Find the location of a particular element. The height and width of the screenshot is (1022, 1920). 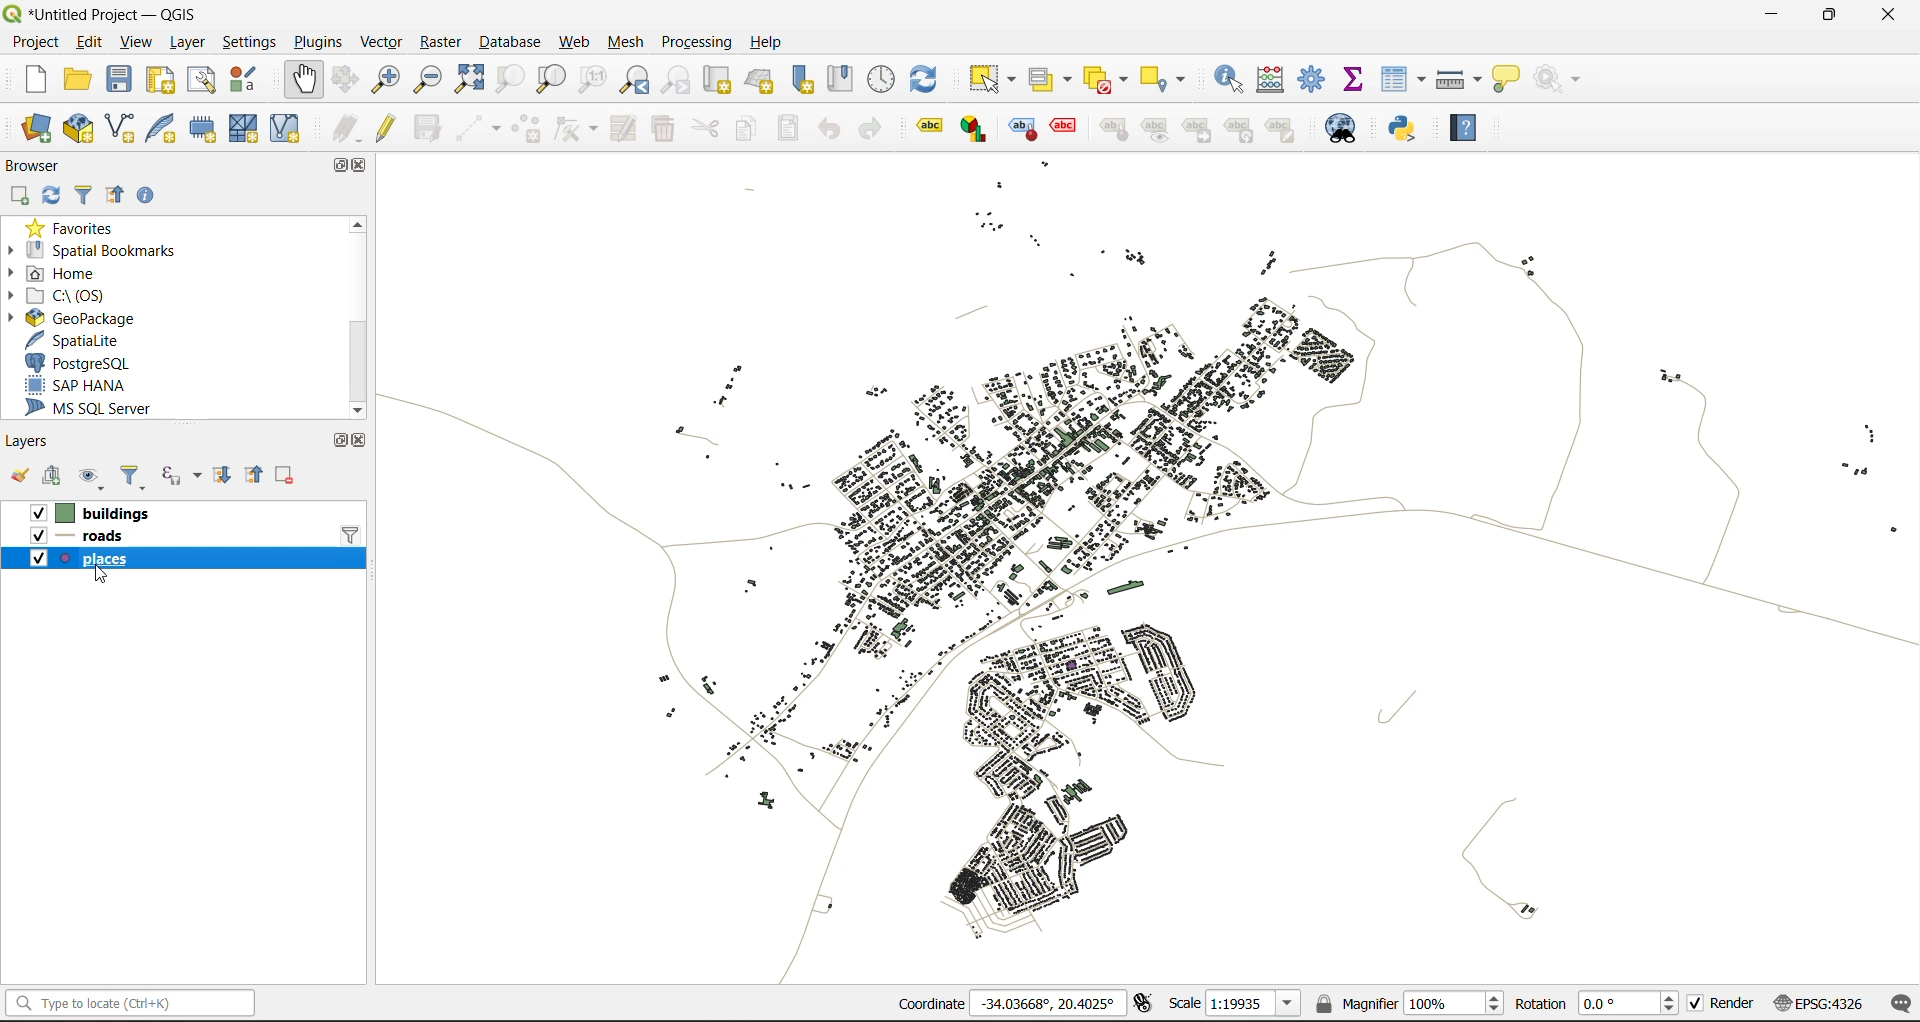

toggle extents is located at coordinates (1145, 1003).